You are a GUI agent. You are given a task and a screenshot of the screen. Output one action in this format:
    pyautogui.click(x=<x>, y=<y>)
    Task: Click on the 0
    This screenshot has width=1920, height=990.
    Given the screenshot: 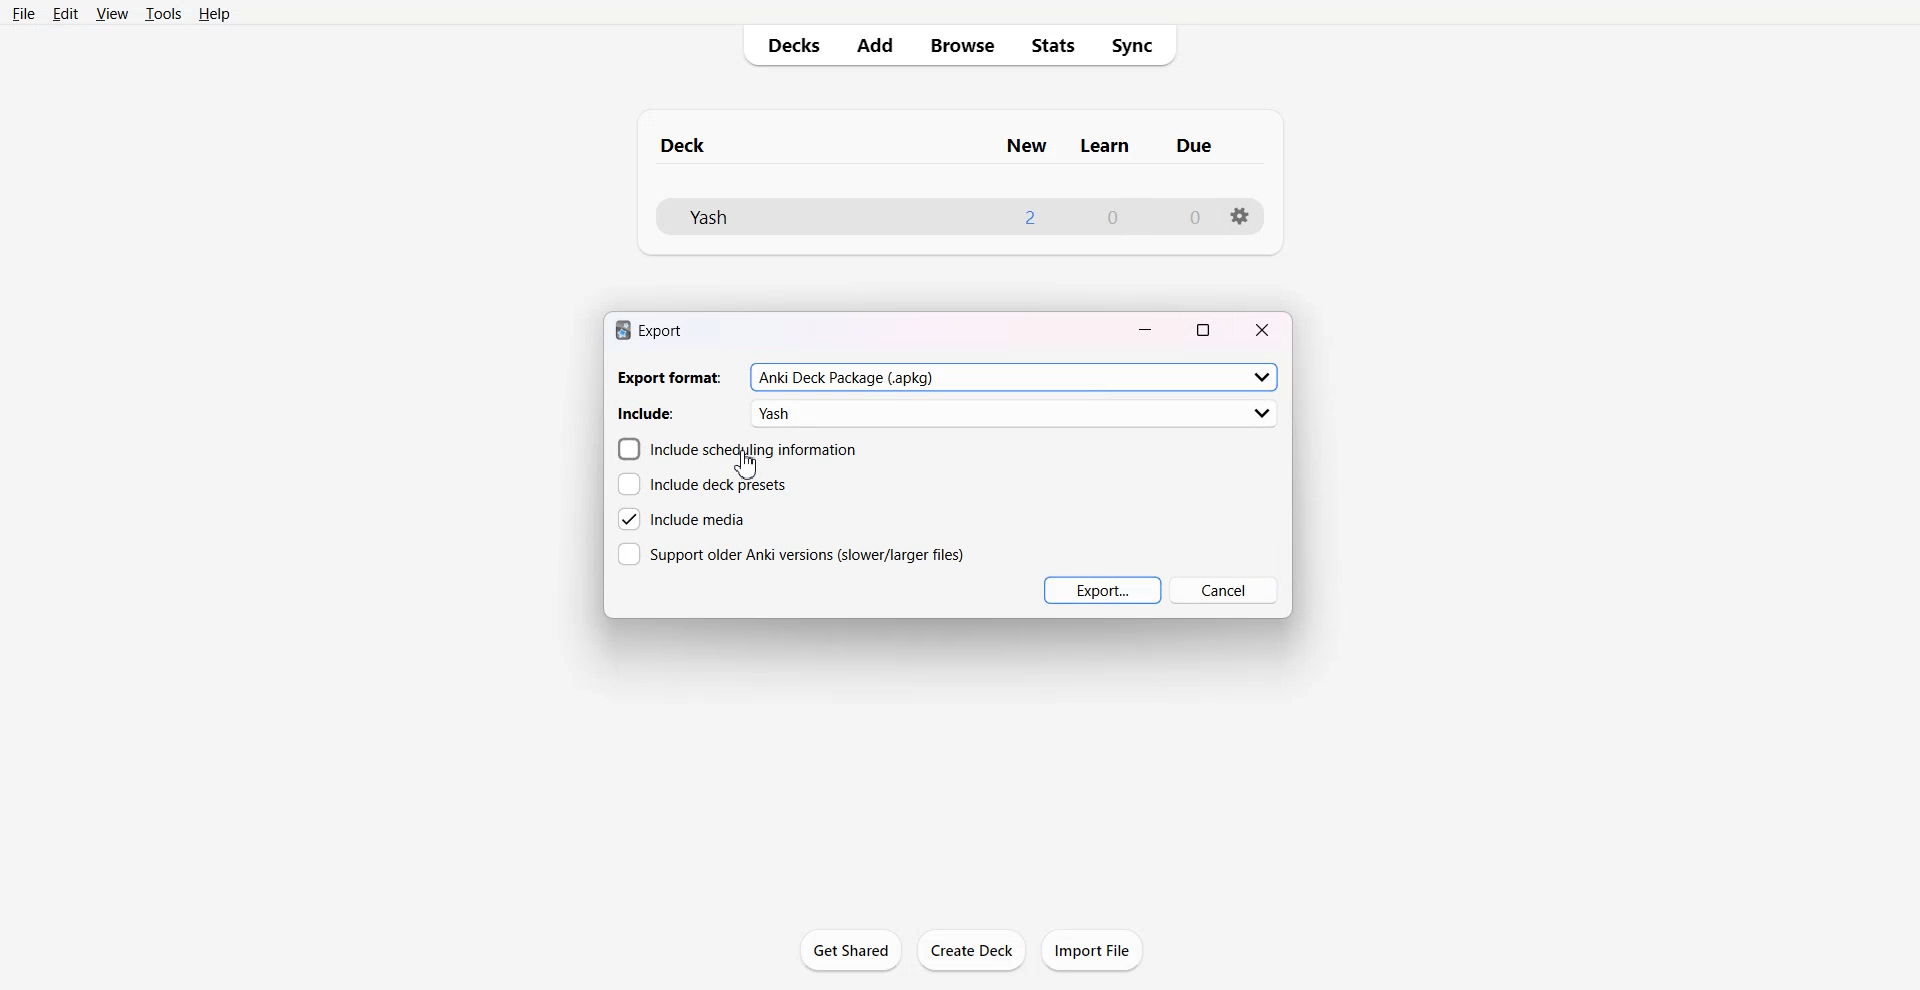 What is the action you would take?
    pyautogui.click(x=1114, y=218)
    